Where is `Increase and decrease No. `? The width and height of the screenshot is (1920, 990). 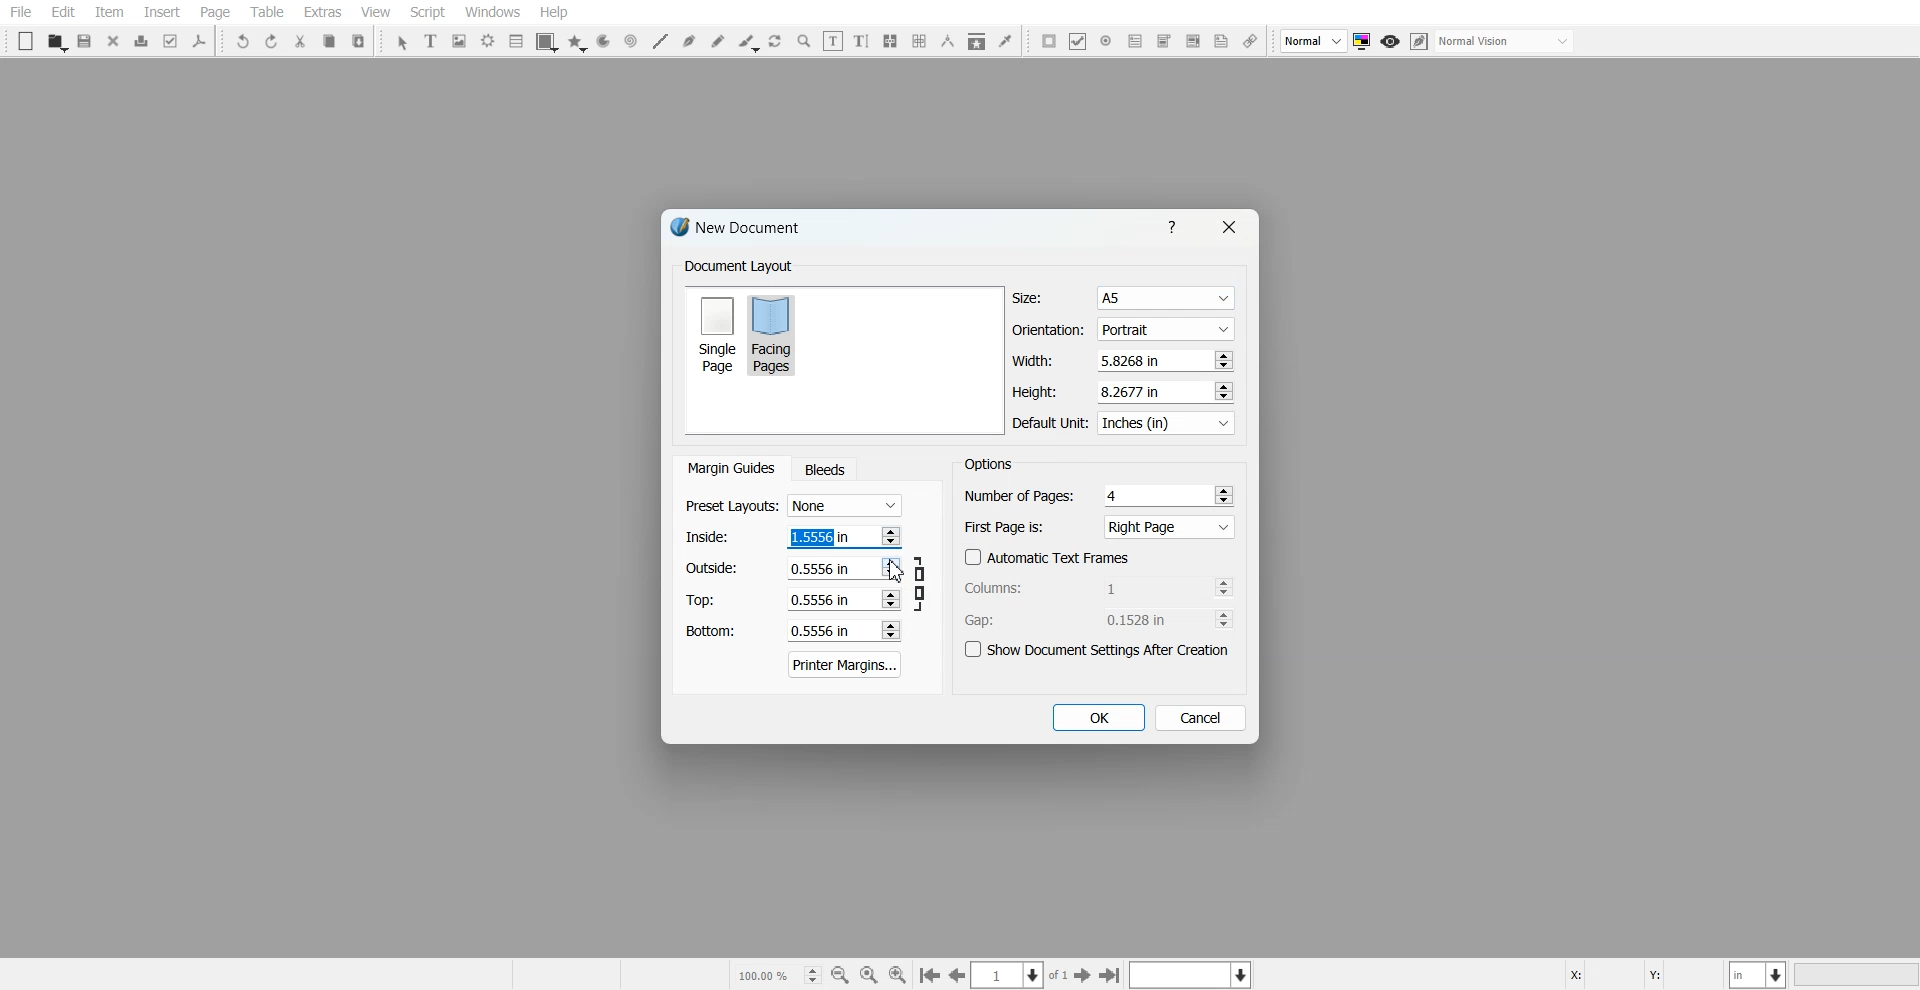 Increase and decrease No.  is located at coordinates (889, 630).